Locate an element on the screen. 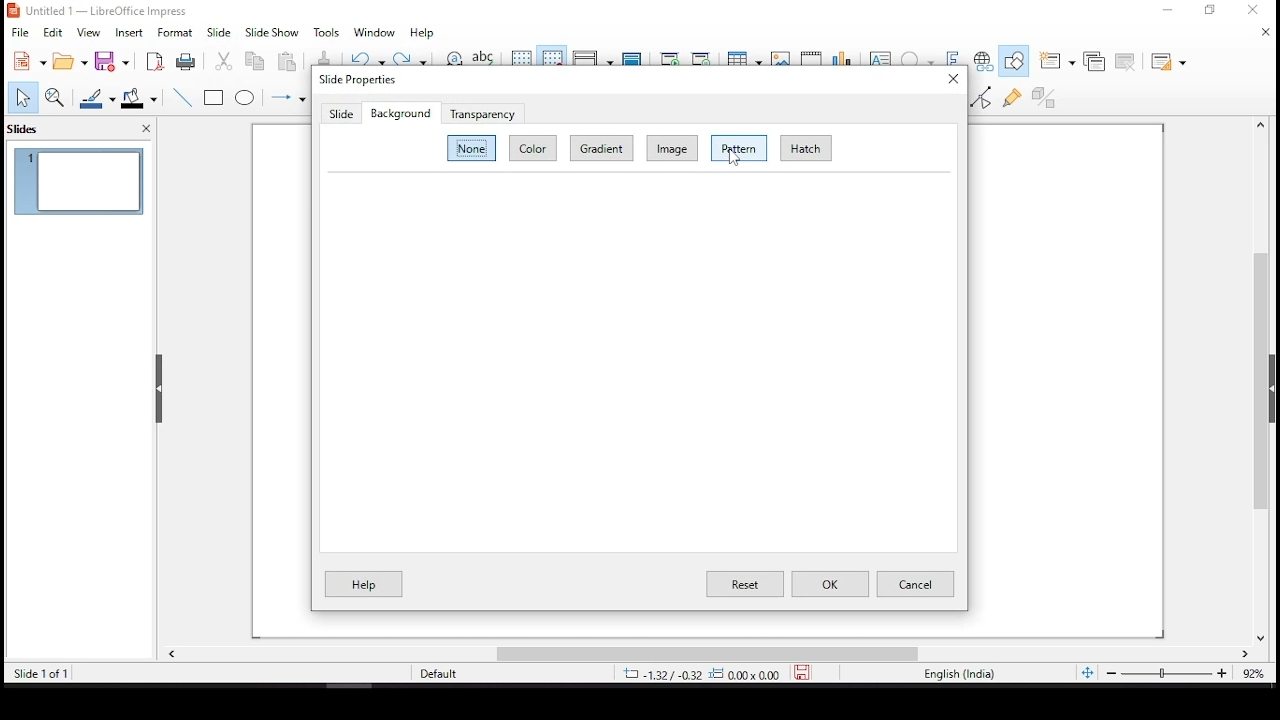 This screenshot has height=720, width=1280. close pane is located at coordinates (159, 389).